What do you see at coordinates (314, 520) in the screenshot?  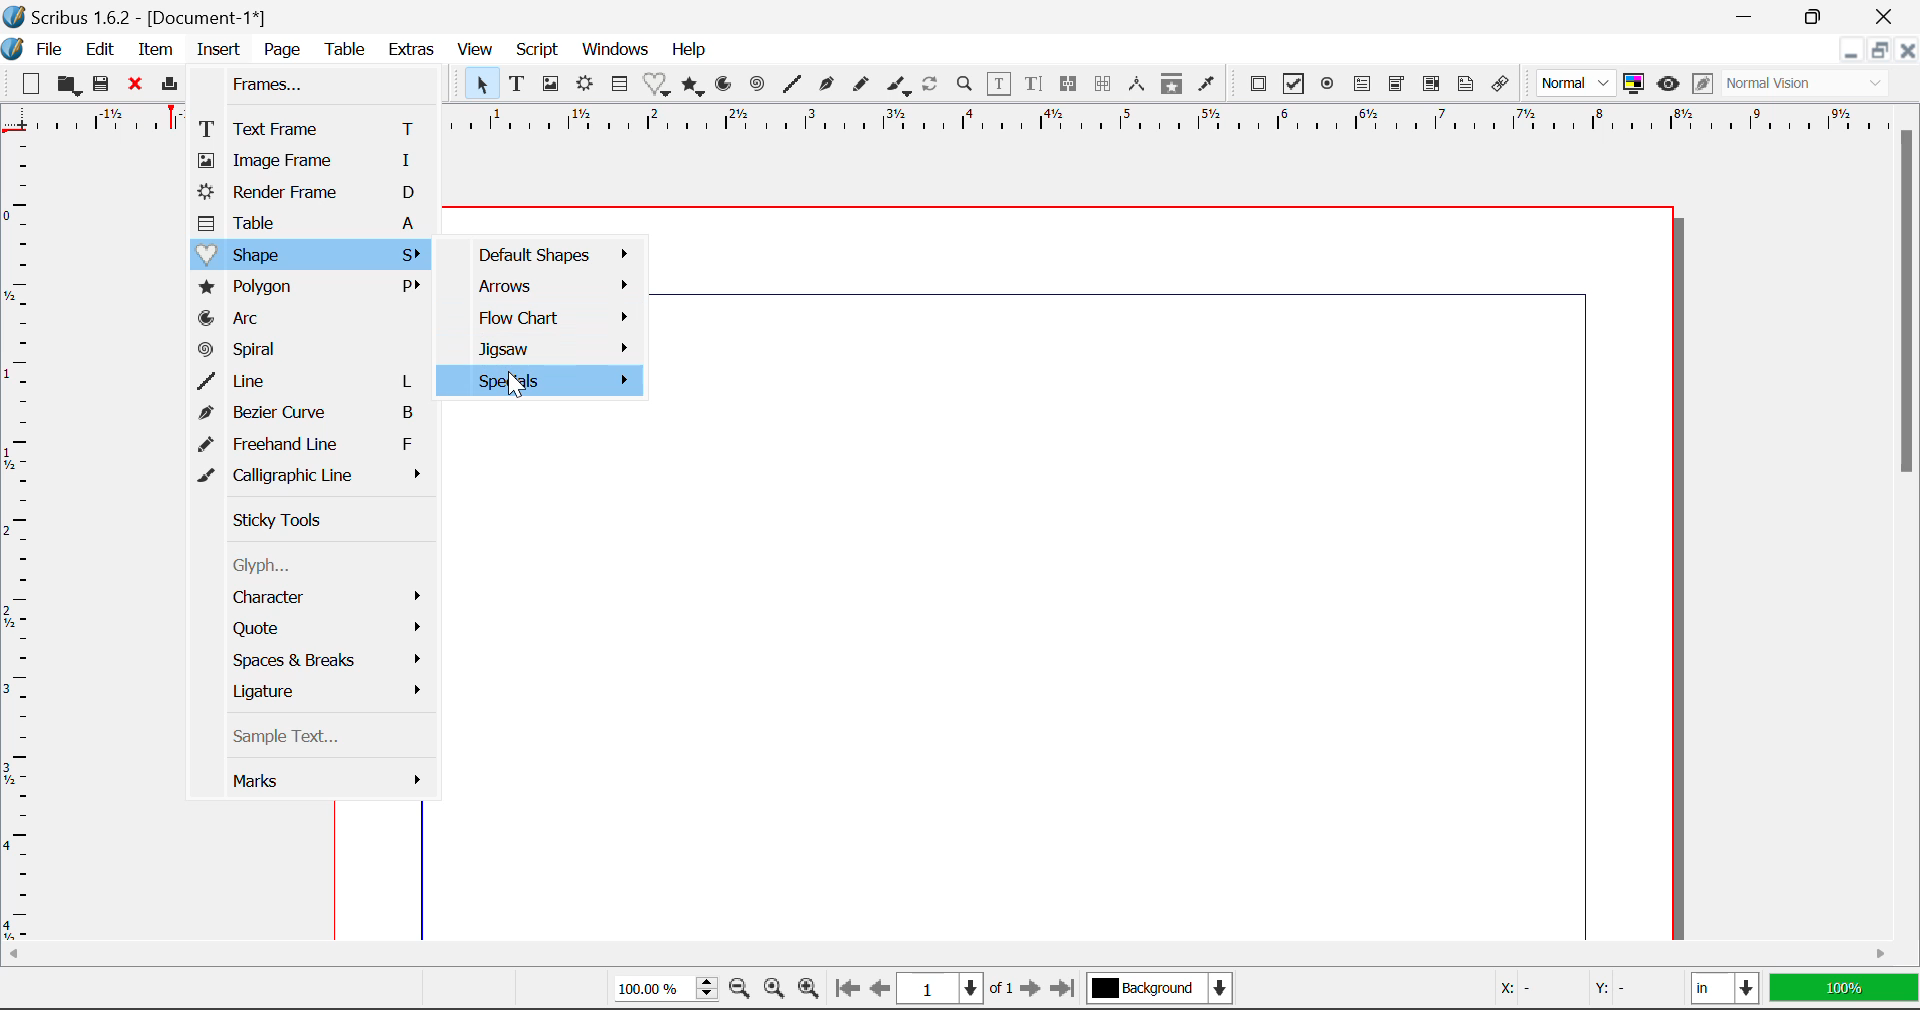 I see `Sticky Tools` at bounding box center [314, 520].